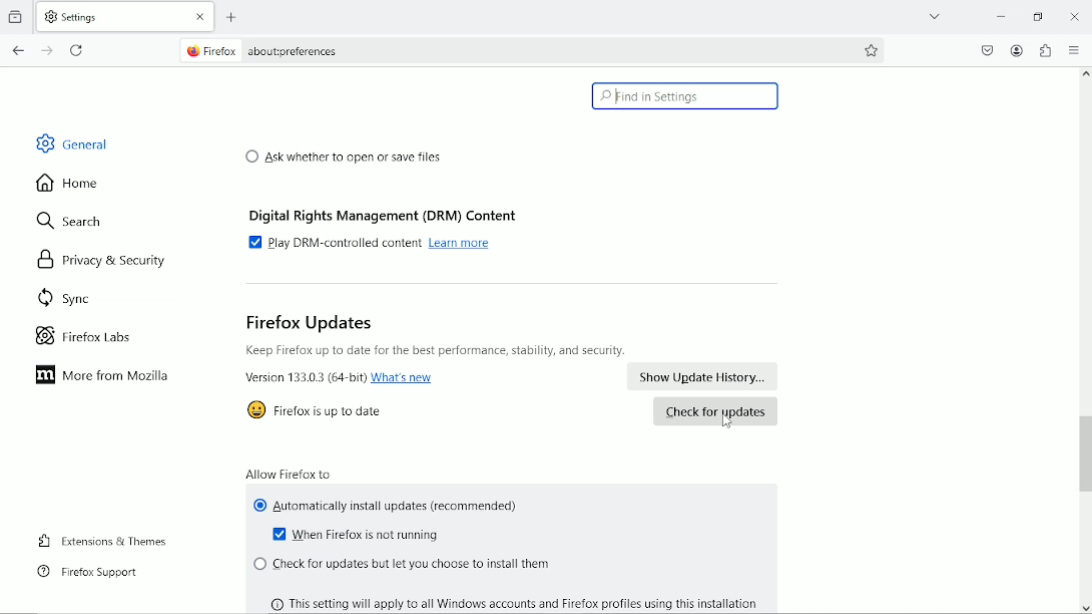 The height and width of the screenshot is (614, 1092). Describe the element at coordinates (522, 601) in the screenshot. I see `This setting will apply to all windows, accounts and firefox profiles using this installation.` at that location.